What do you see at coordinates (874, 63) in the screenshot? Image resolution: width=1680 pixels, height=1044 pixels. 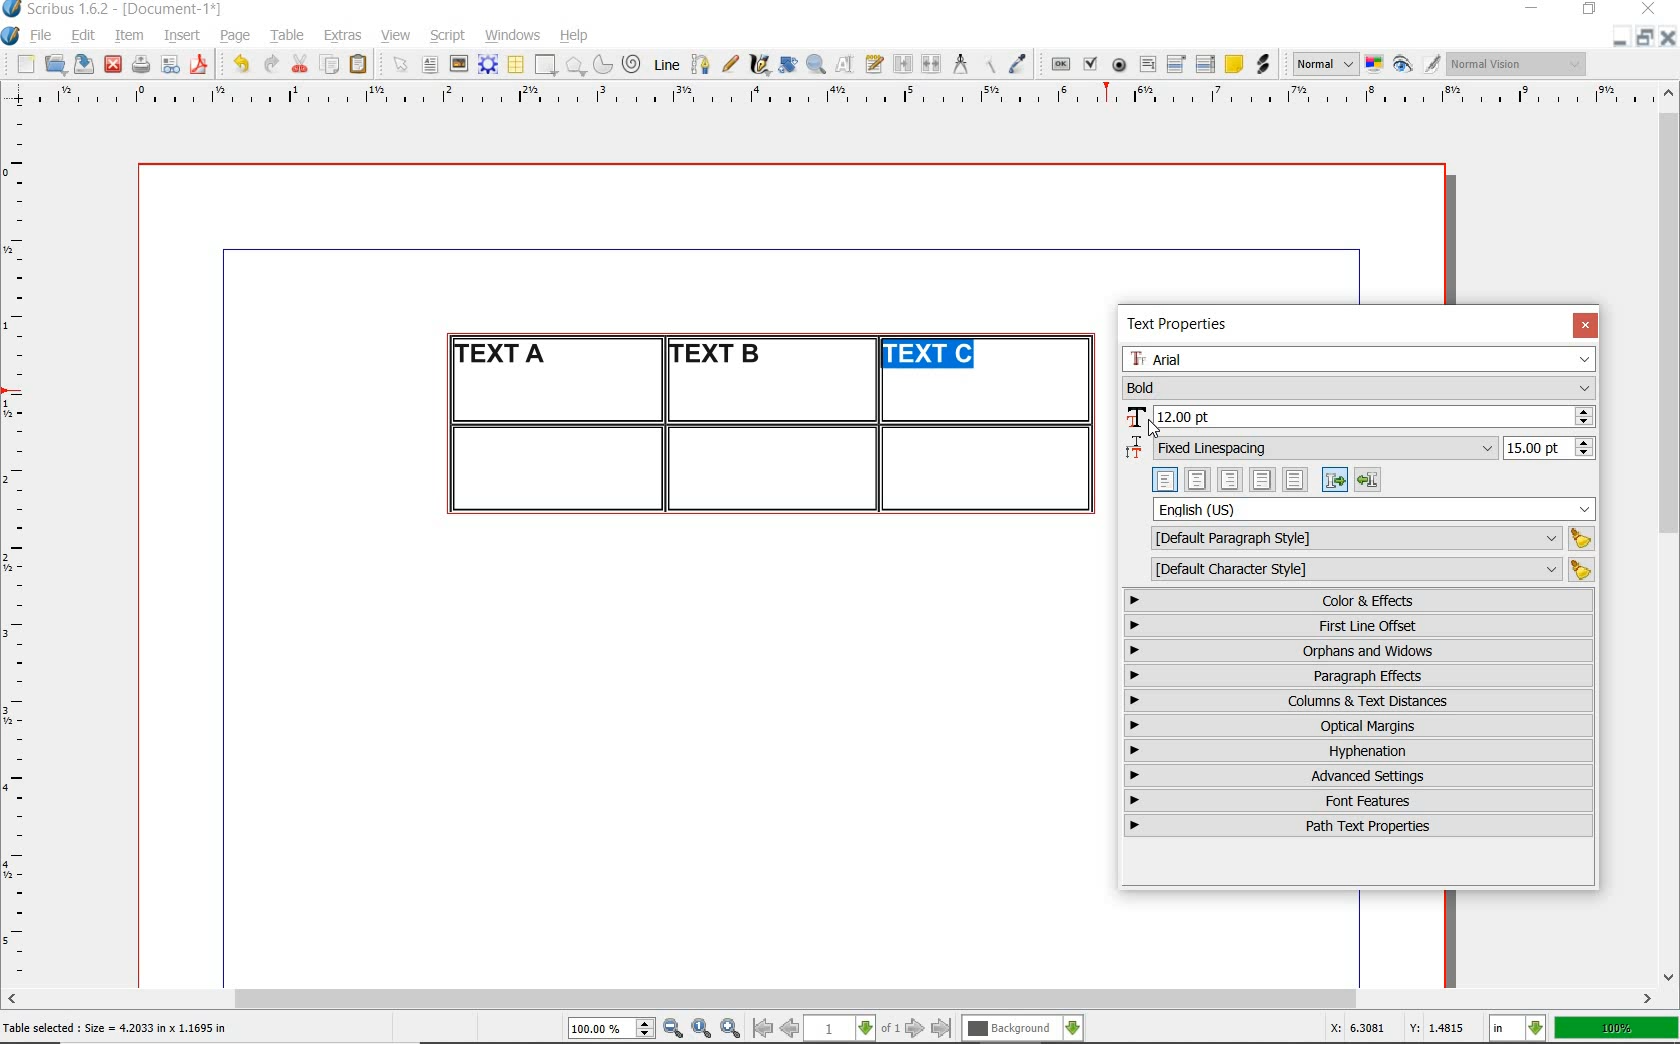 I see `edit text with story editor` at bounding box center [874, 63].